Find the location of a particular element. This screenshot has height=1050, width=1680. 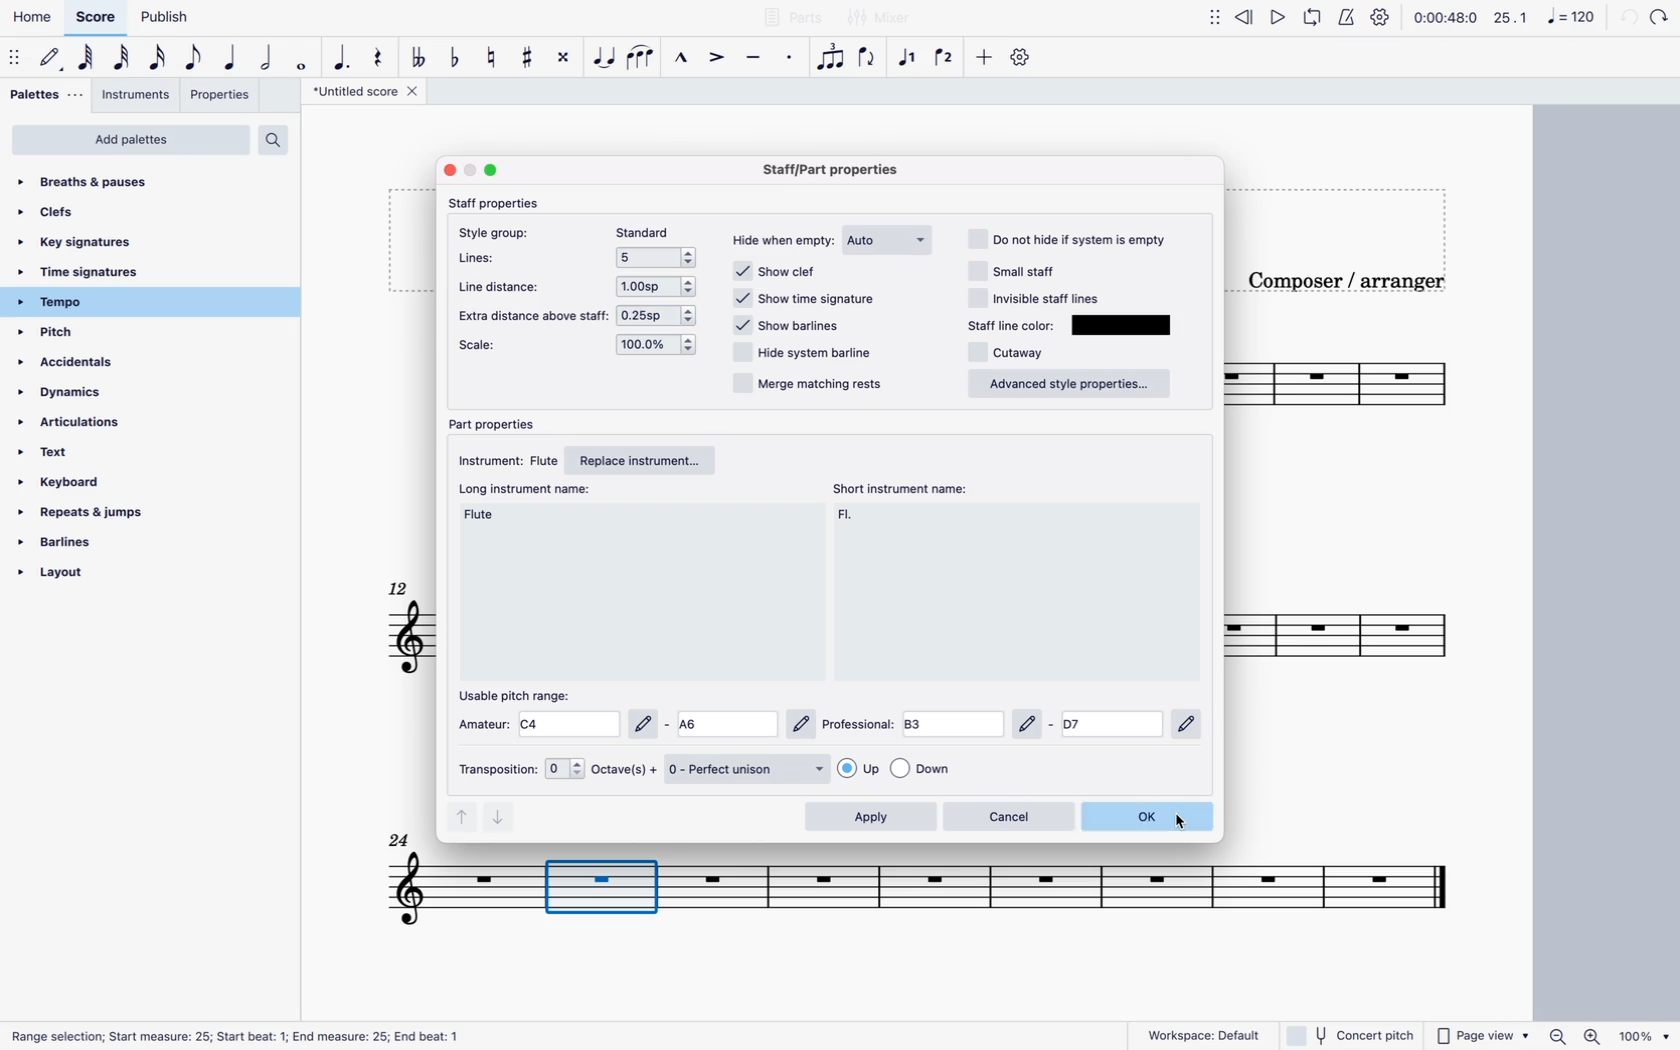

keyboard is located at coordinates (74, 482).